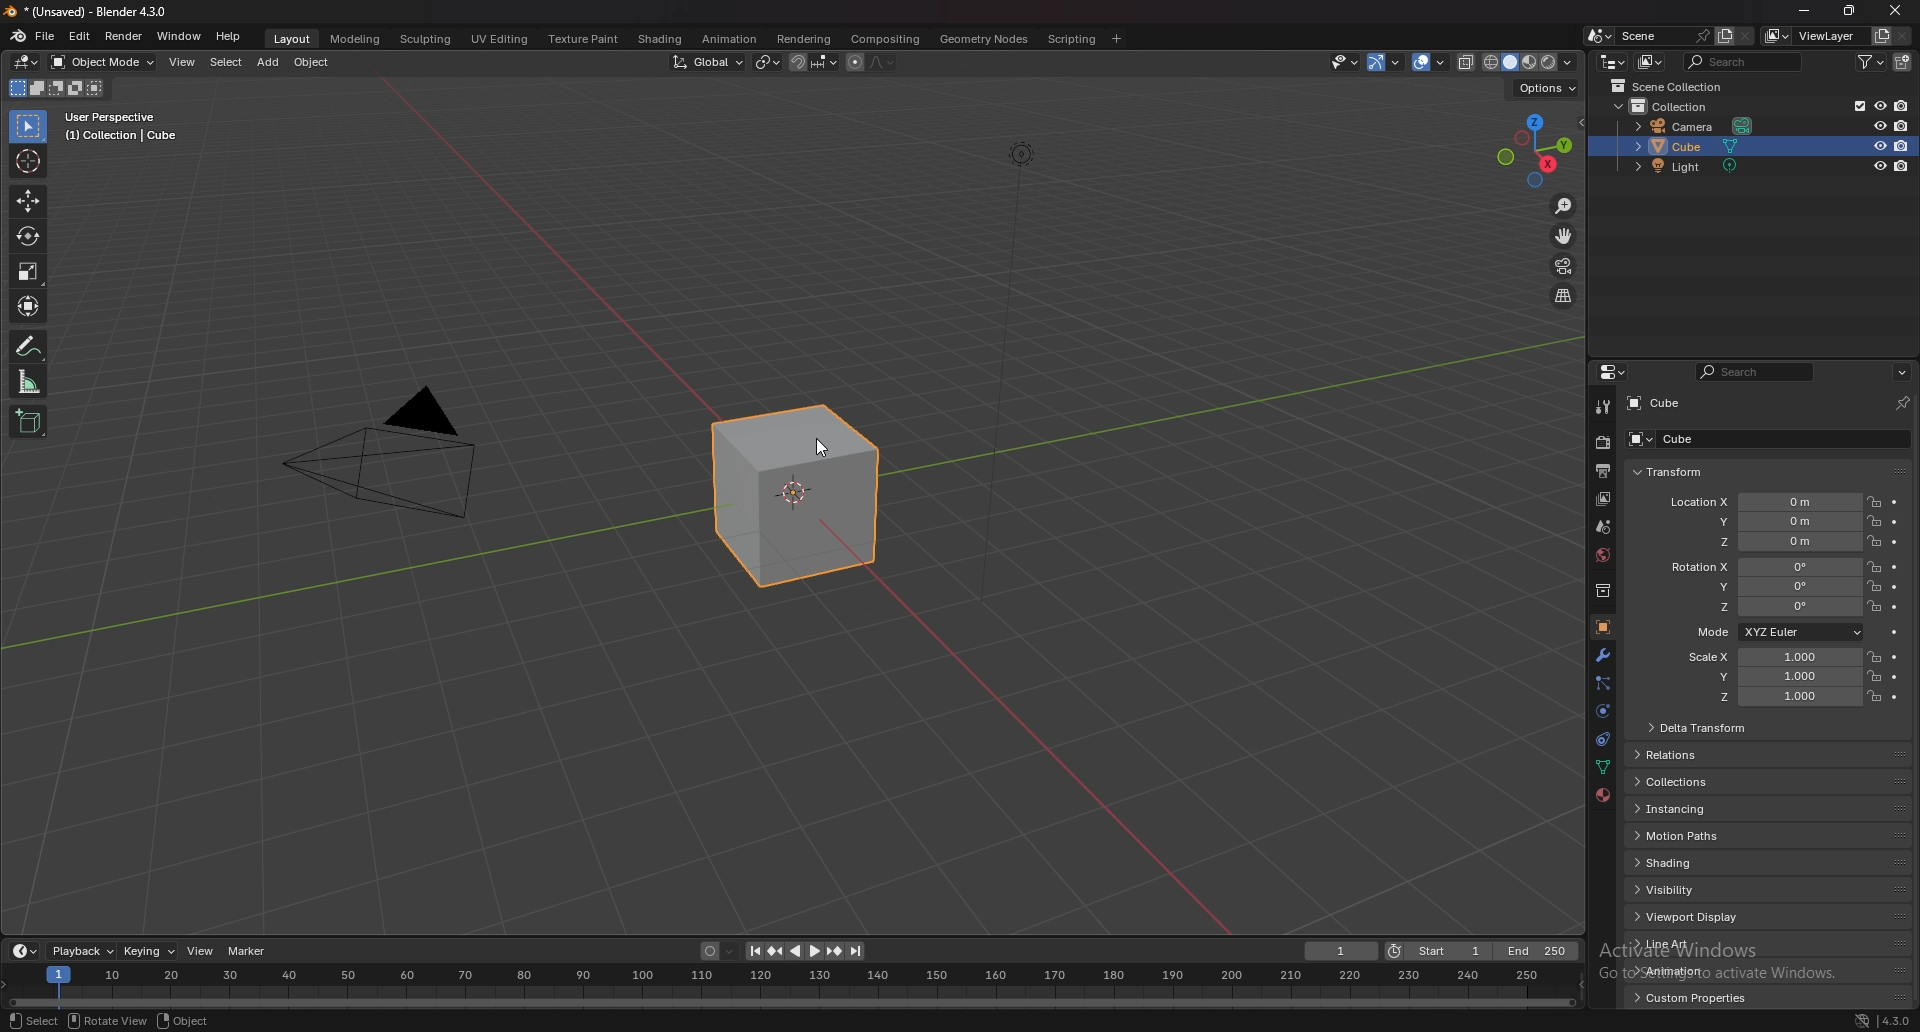  Describe the element at coordinates (1895, 12) in the screenshot. I see `close` at that location.